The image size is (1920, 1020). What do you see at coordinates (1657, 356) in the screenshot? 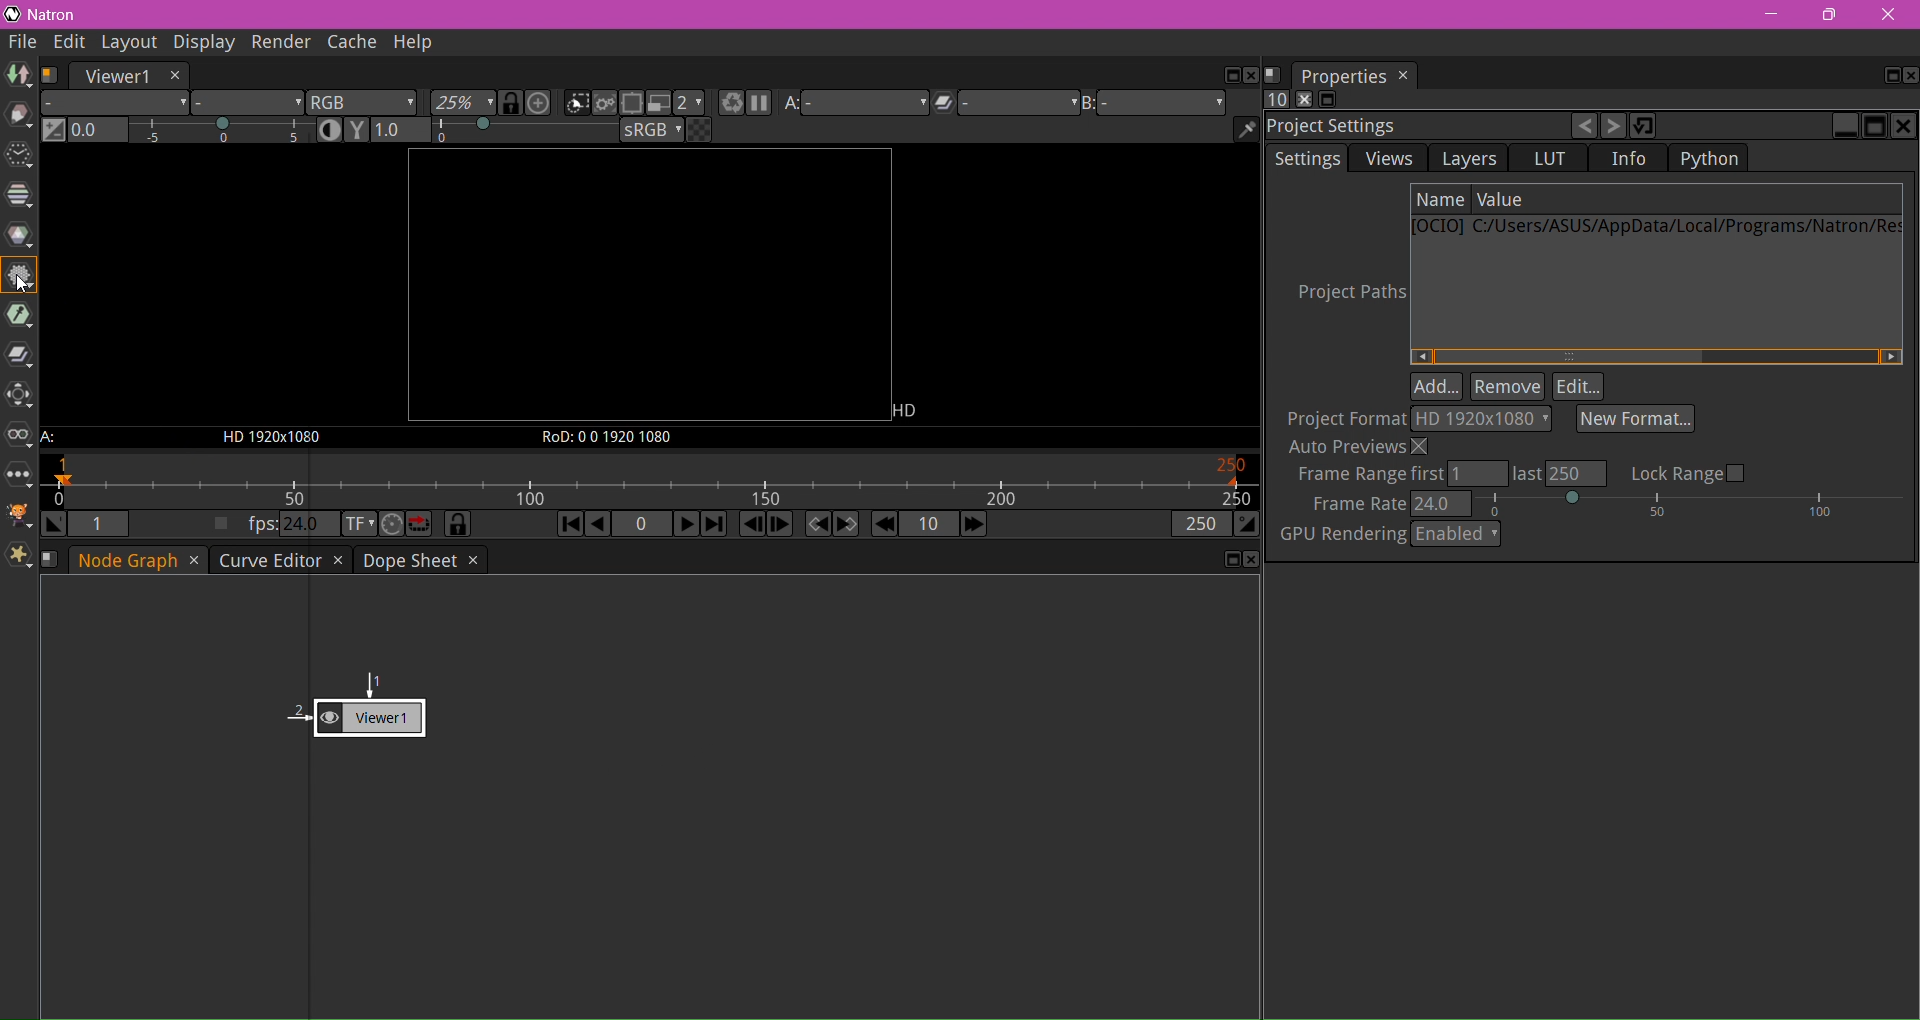
I see `Horizontal Scroll Bar` at bounding box center [1657, 356].